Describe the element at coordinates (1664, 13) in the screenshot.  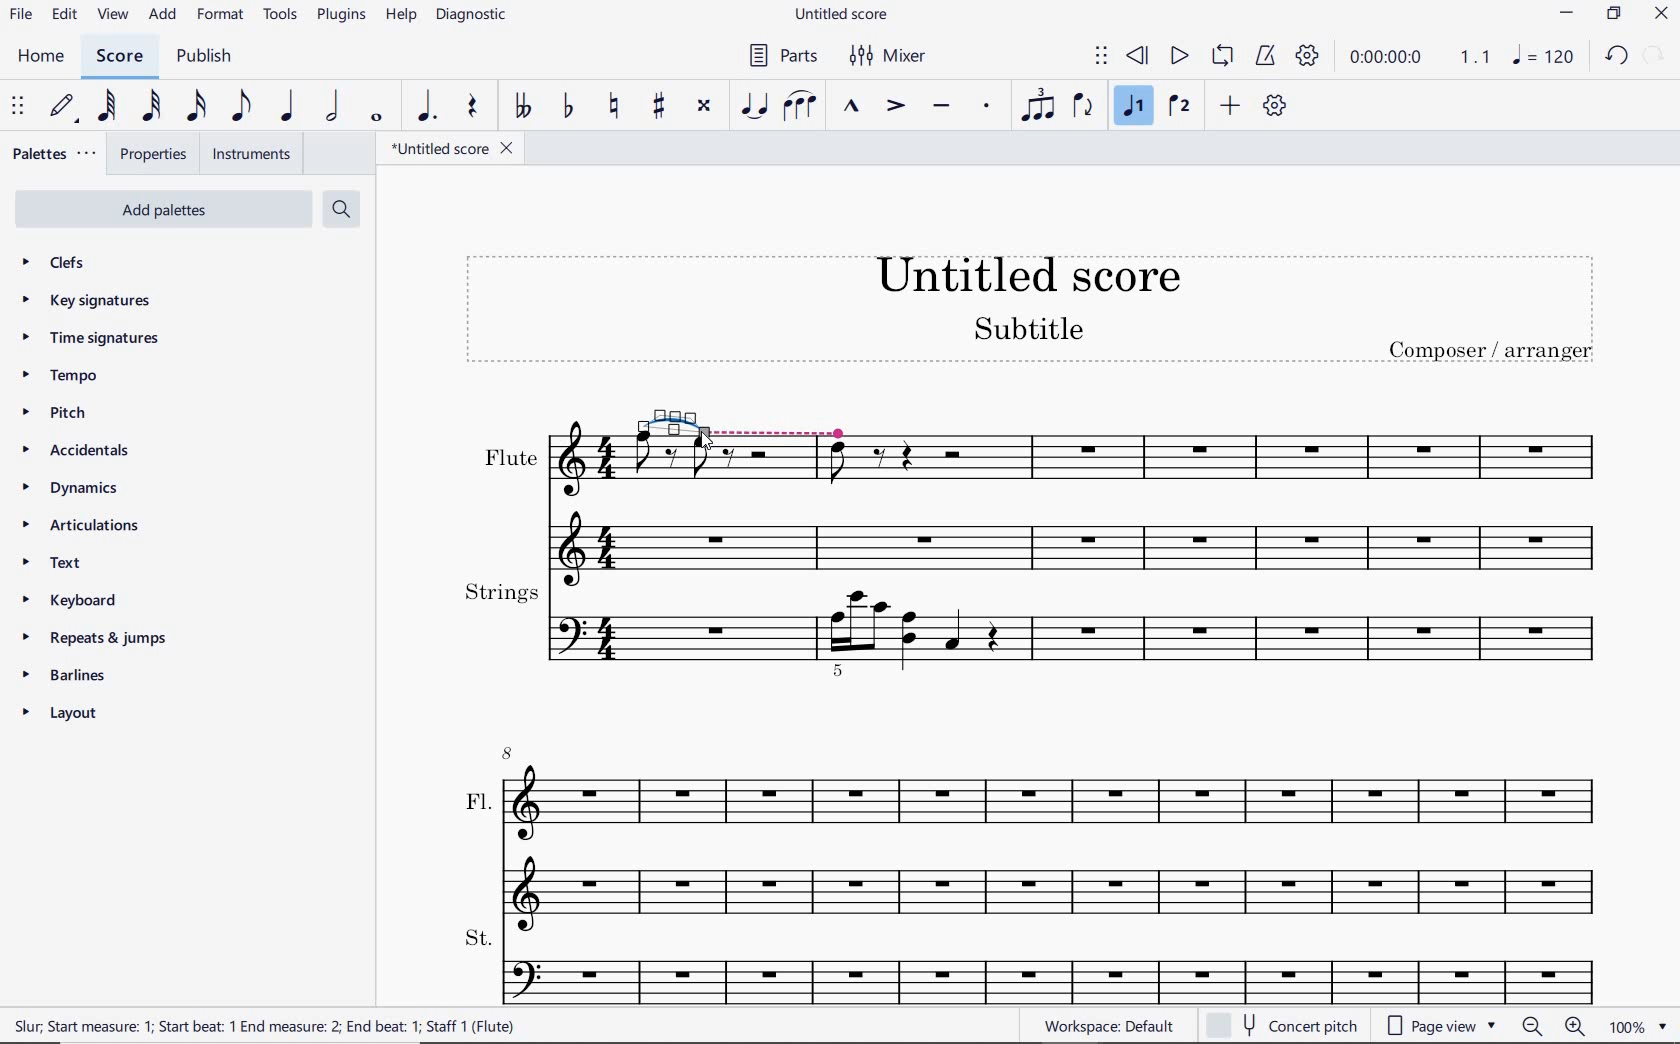
I see `close` at that location.